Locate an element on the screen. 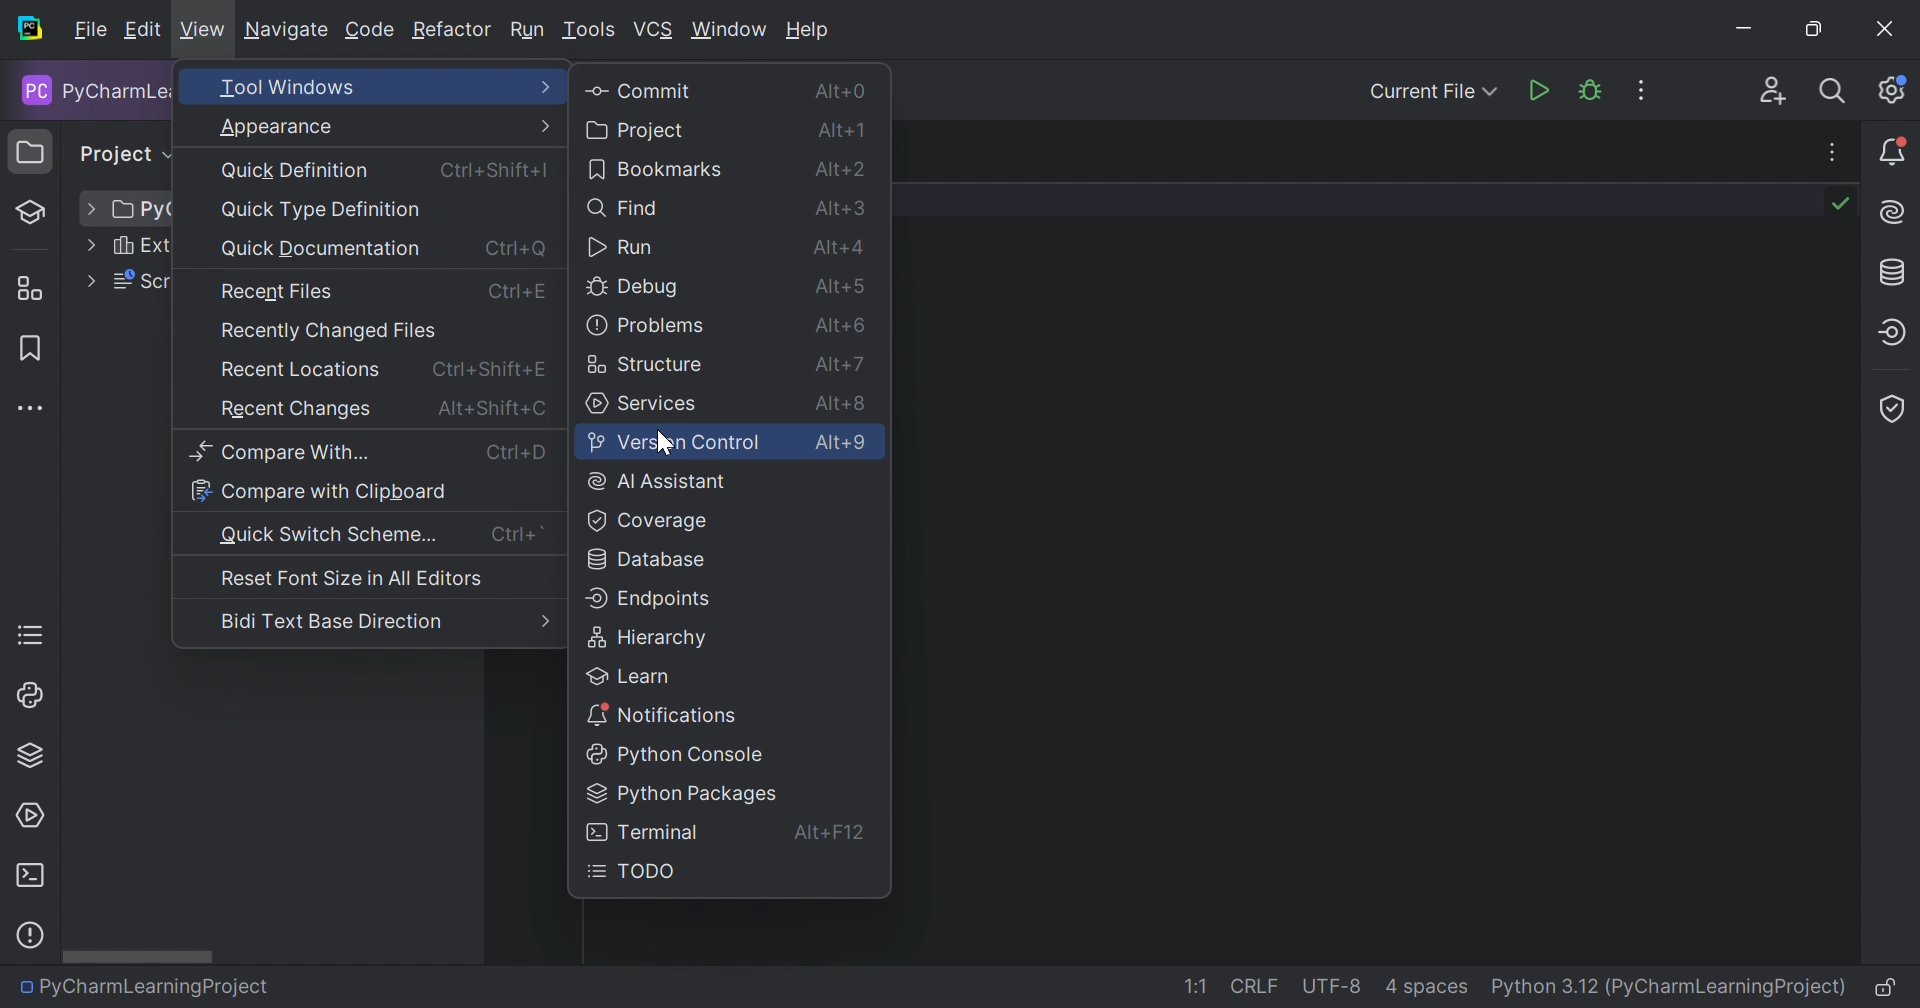 The image size is (1920, 1008). Hierarchy is located at coordinates (648, 636).